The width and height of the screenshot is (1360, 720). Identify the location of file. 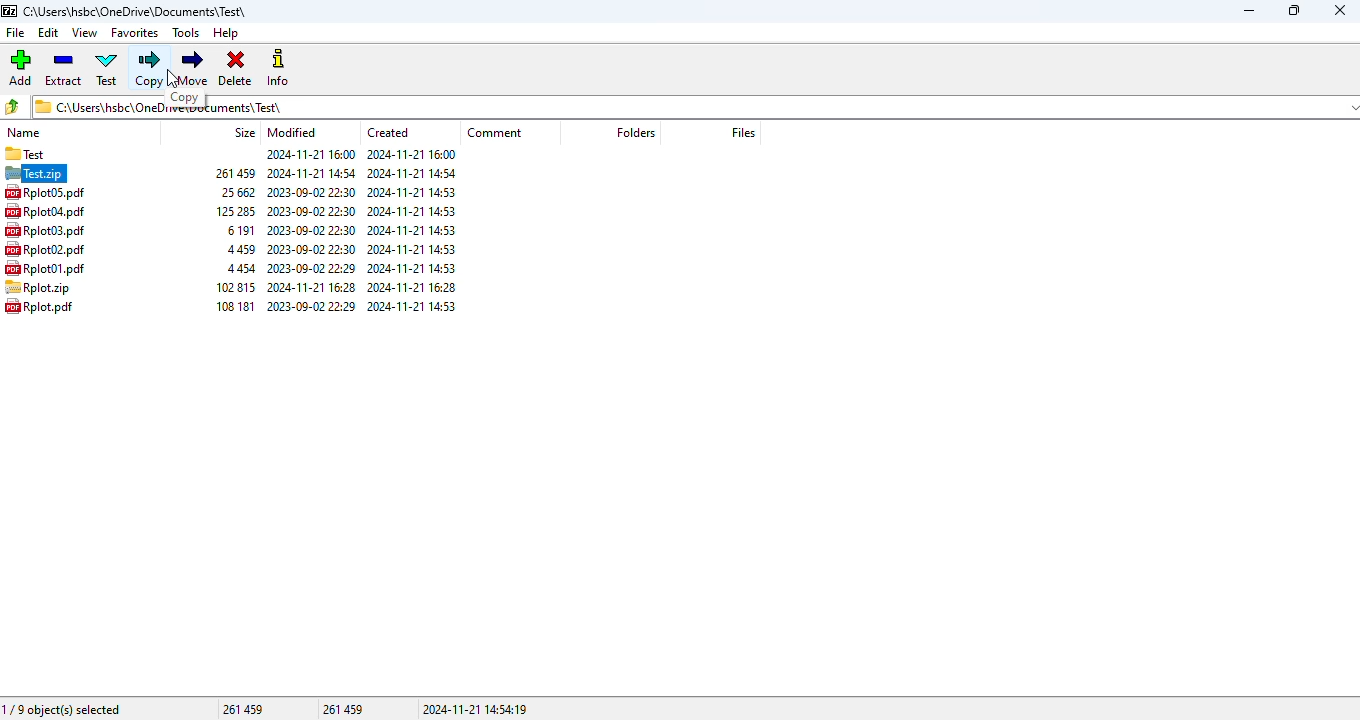
(38, 287).